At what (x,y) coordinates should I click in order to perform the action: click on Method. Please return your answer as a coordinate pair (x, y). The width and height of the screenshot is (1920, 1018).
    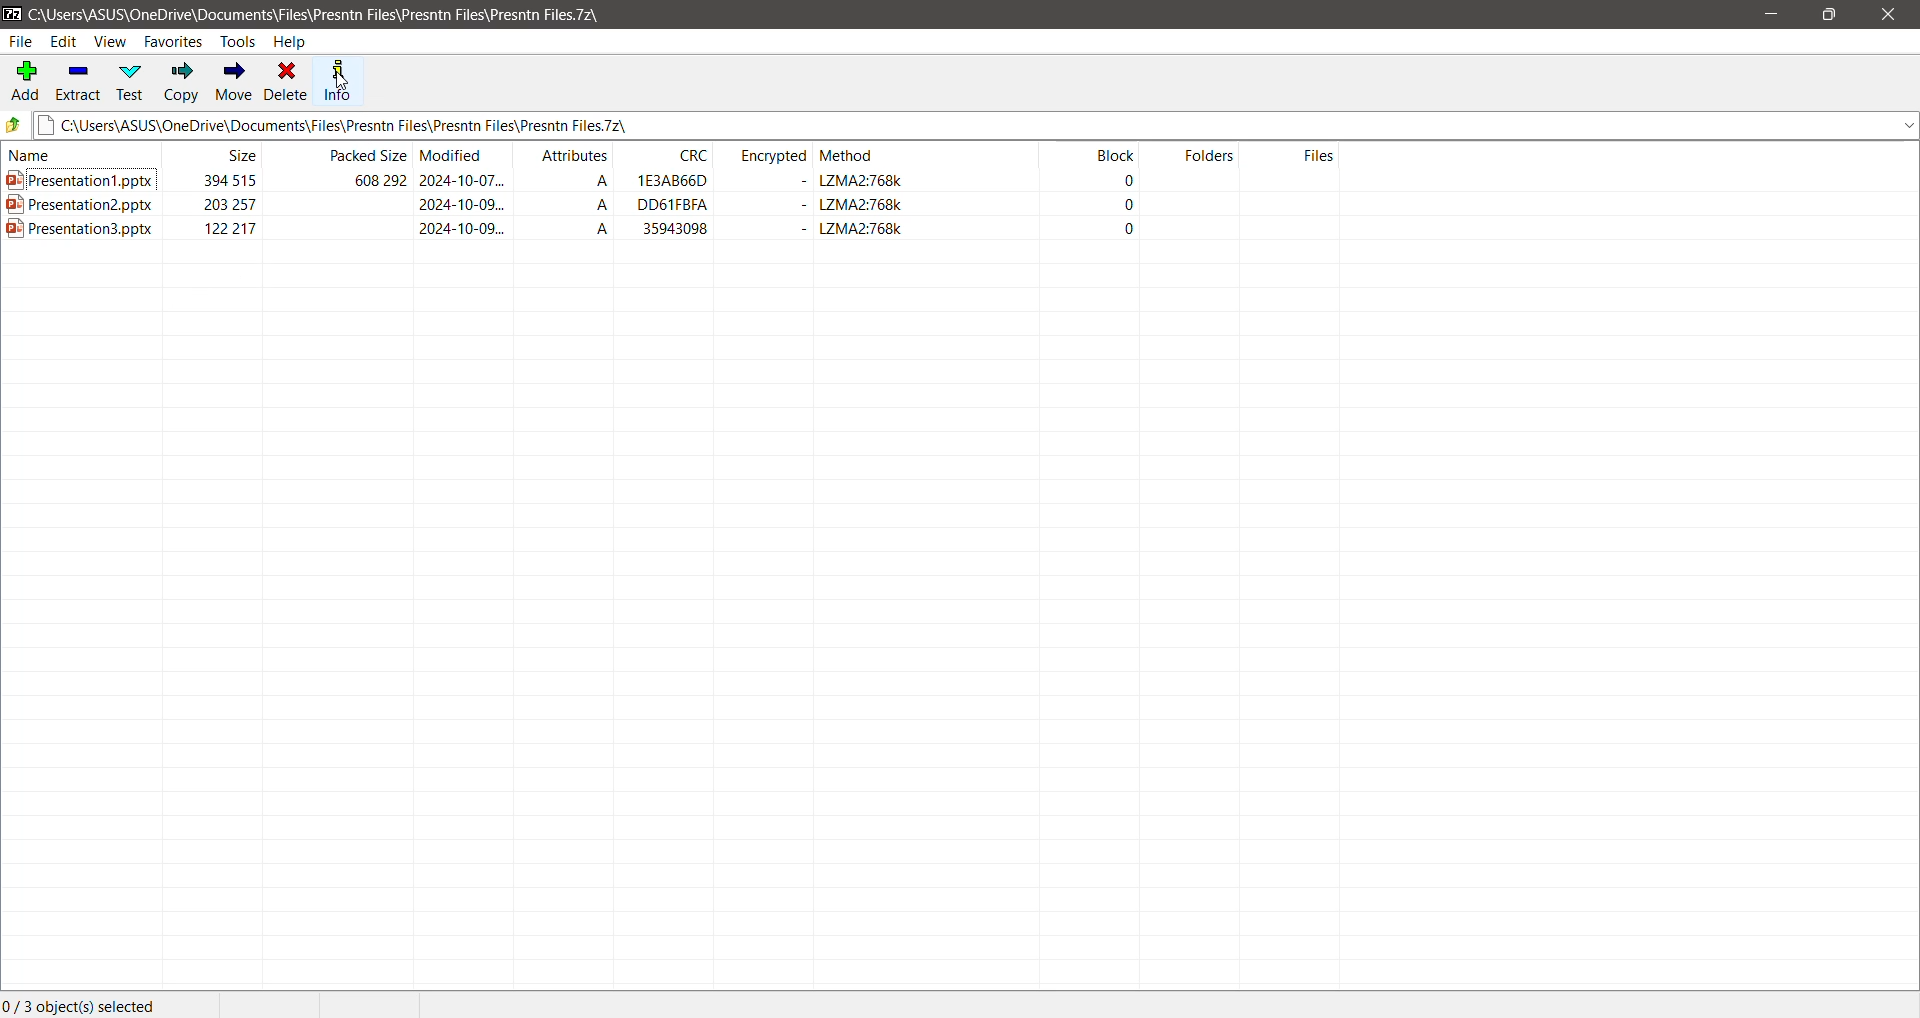
    Looking at the image, I should click on (851, 159).